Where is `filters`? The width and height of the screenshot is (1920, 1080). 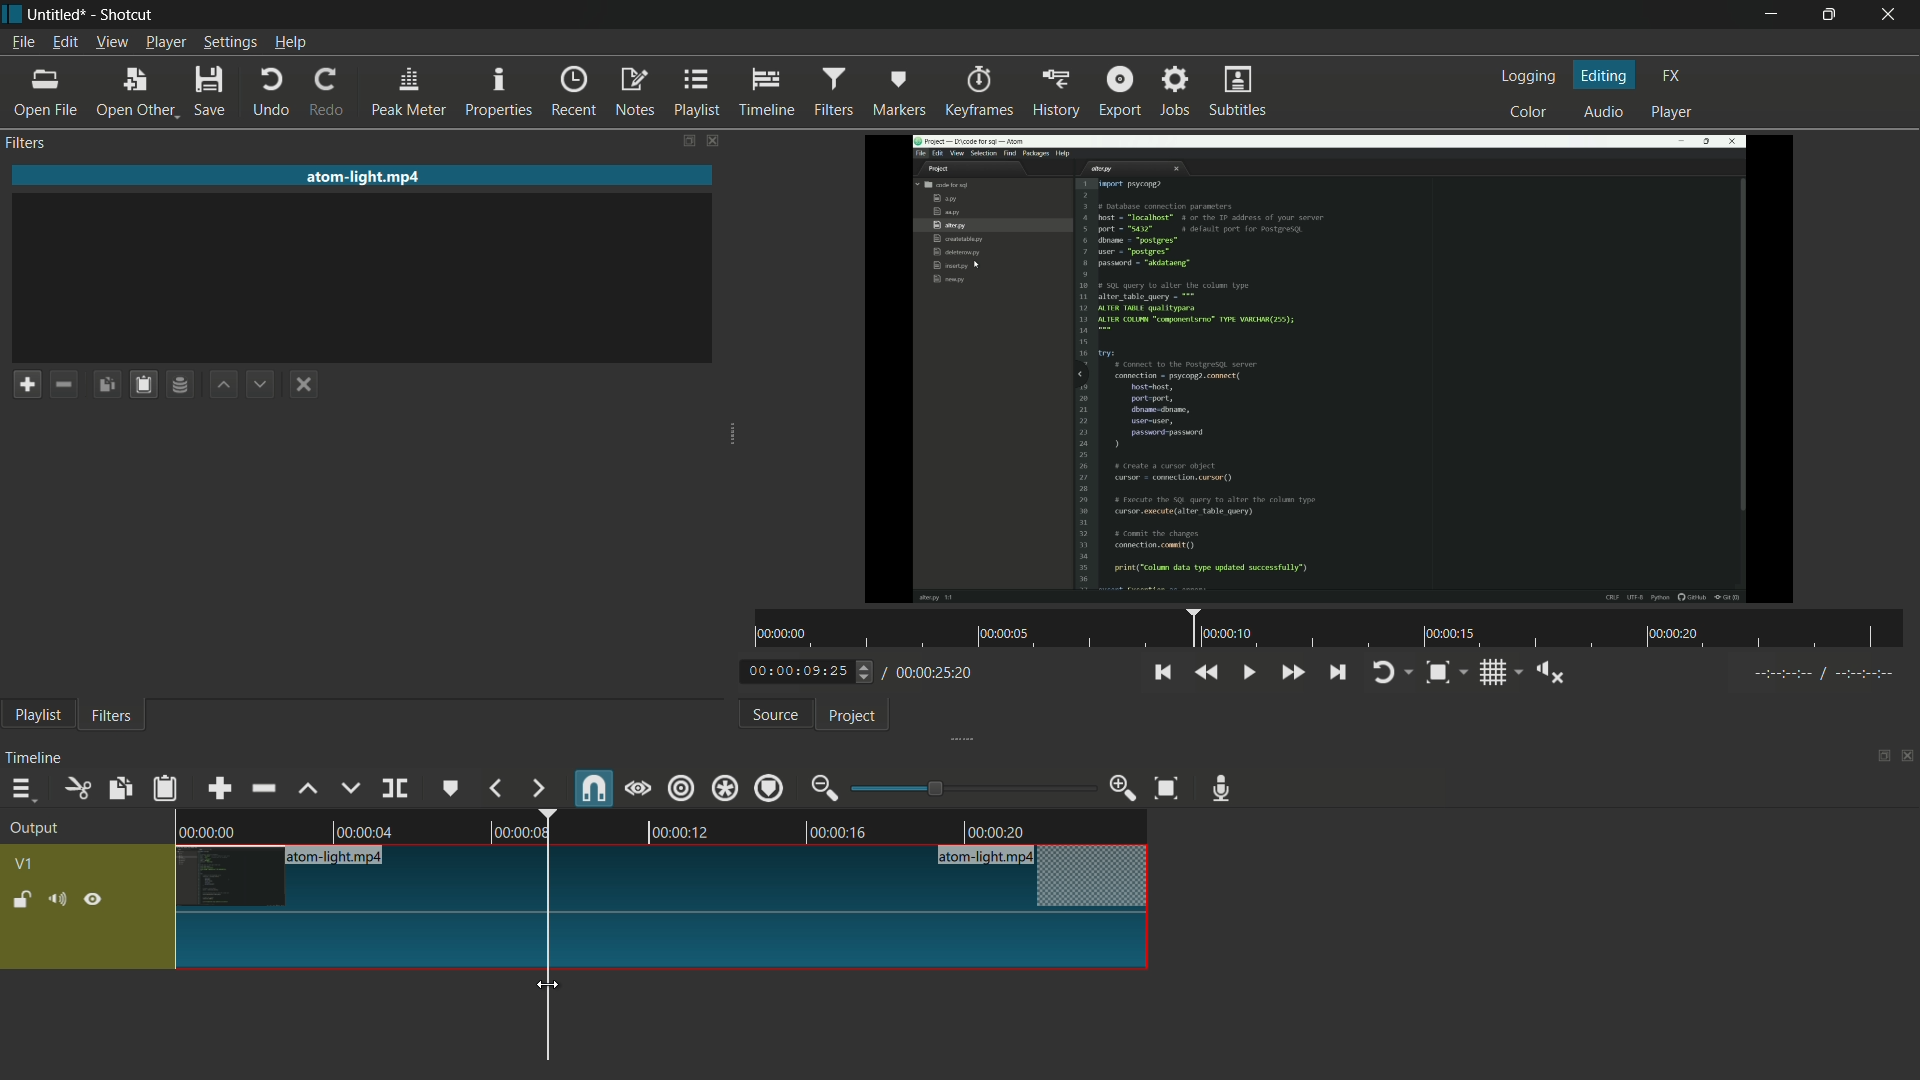
filters is located at coordinates (29, 144).